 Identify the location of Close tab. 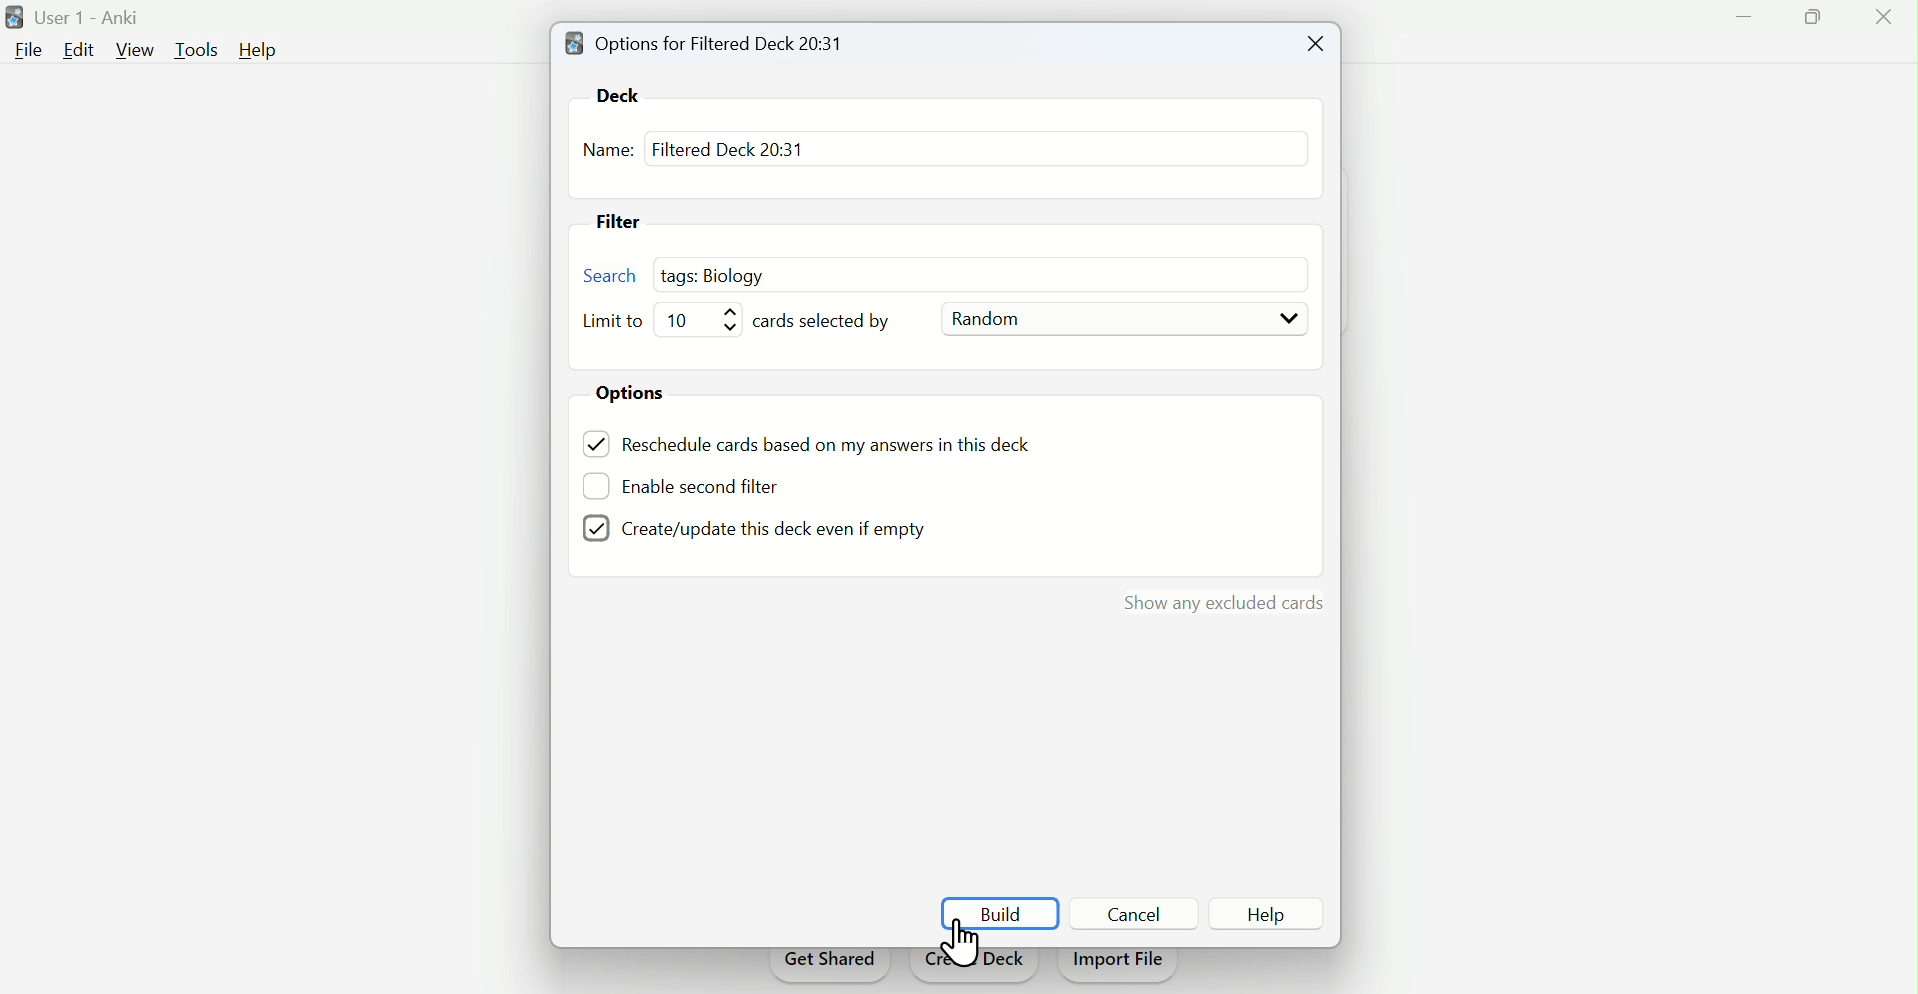
(1311, 45).